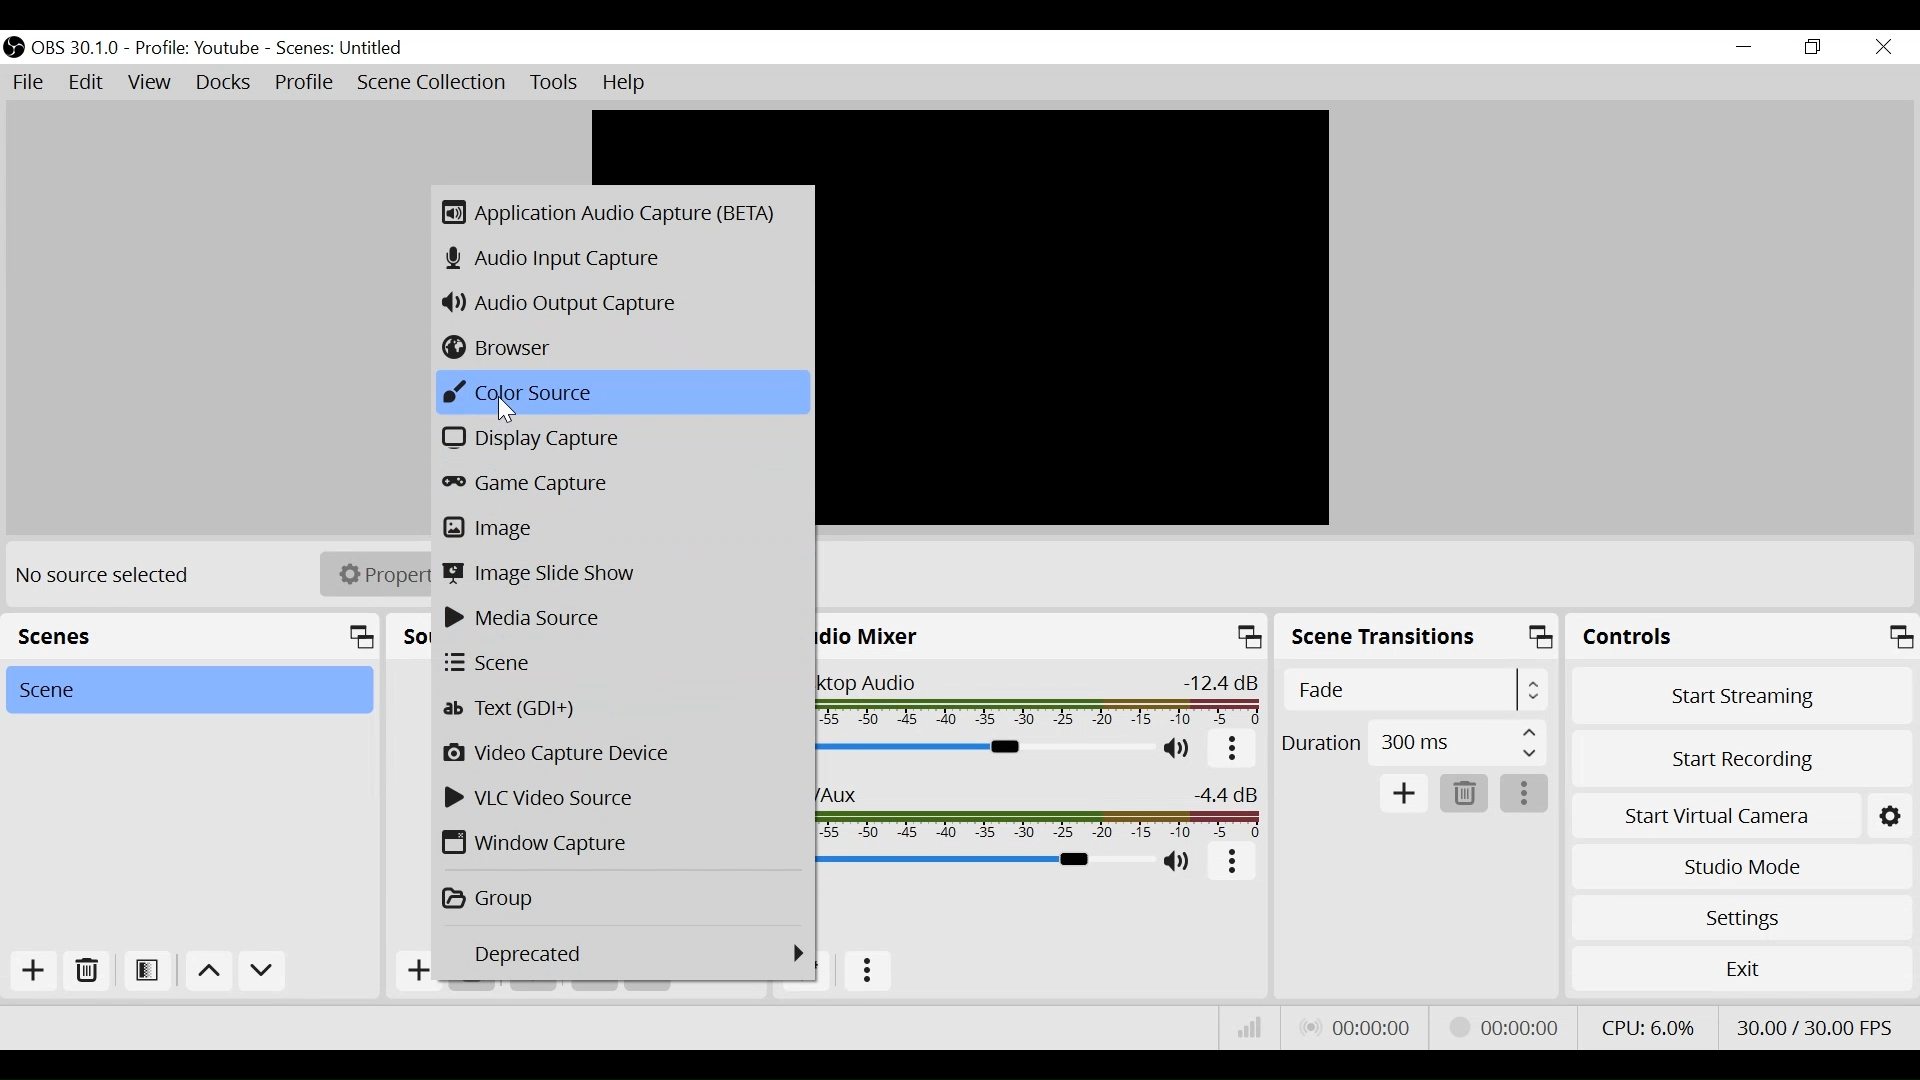 The width and height of the screenshot is (1920, 1080). I want to click on Select Scene Transition, so click(1417, 692).